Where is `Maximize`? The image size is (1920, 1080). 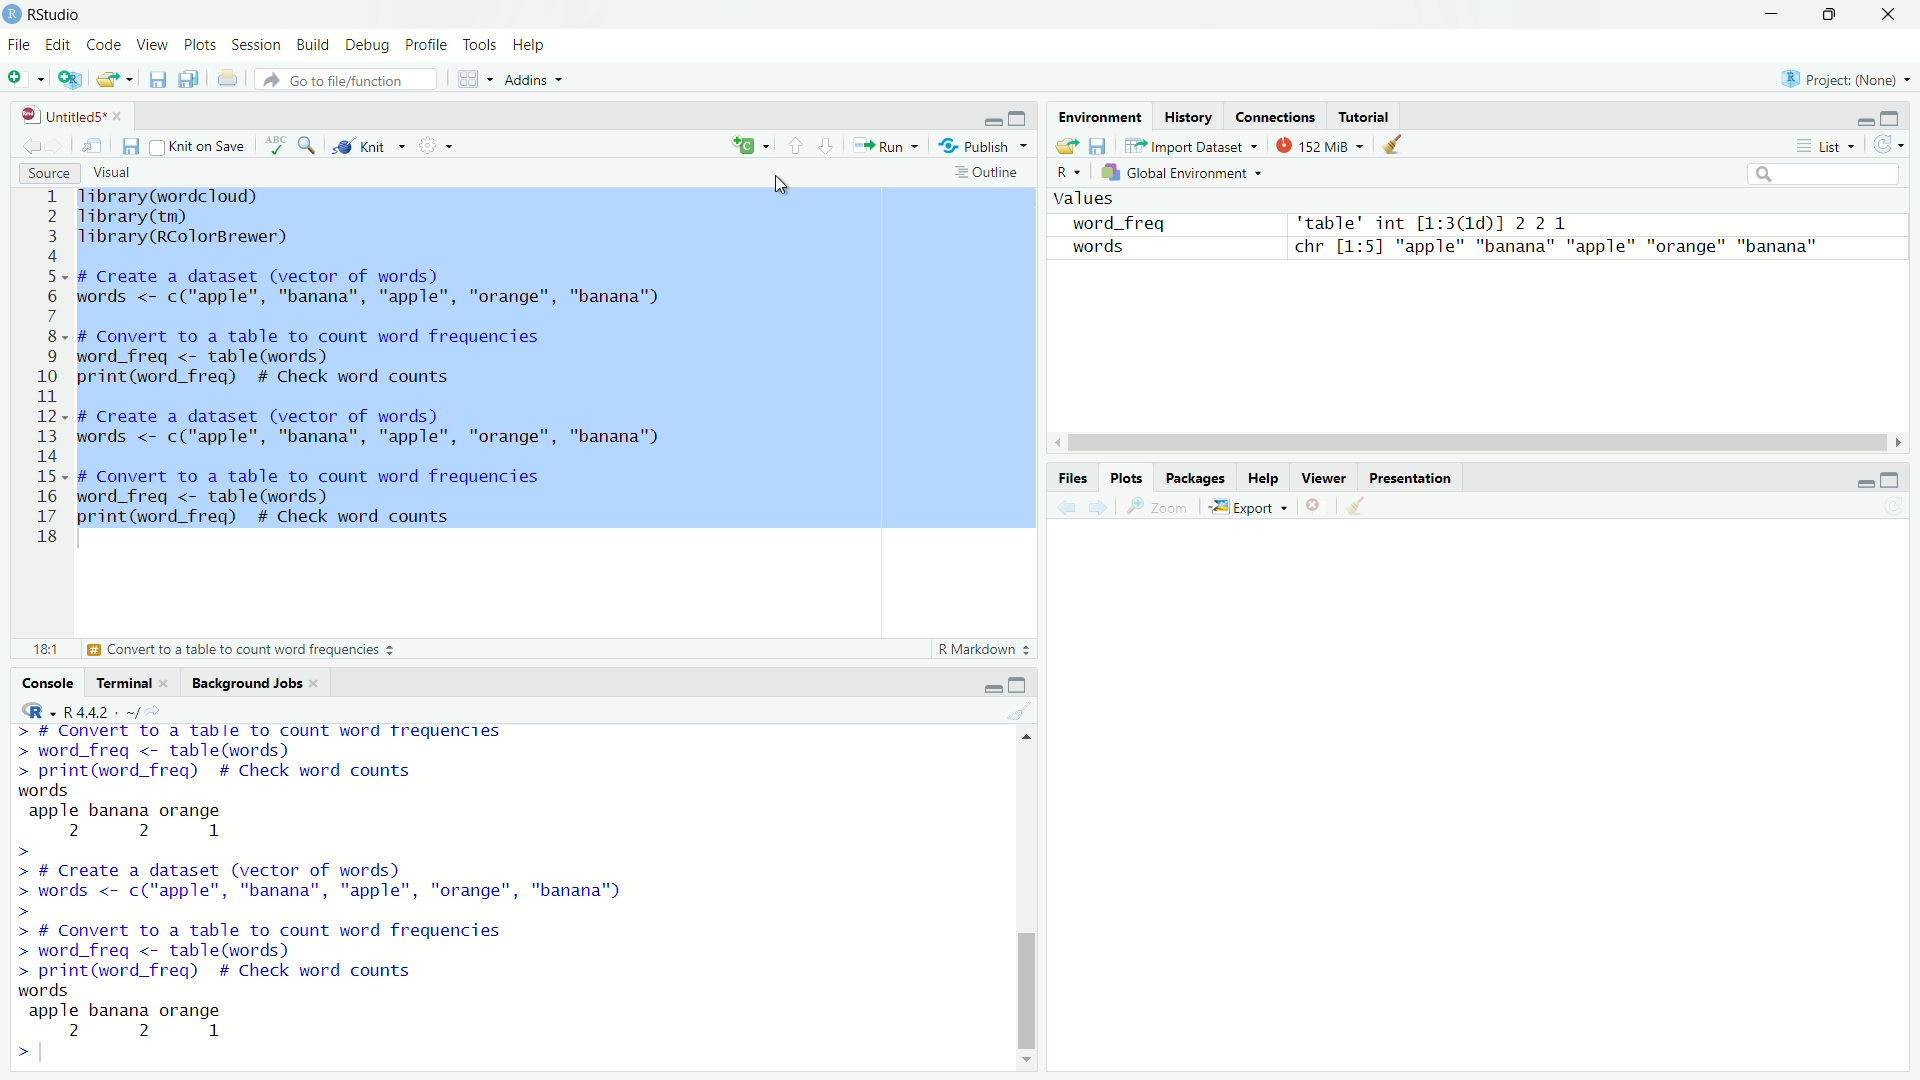 Maximize is located at coordinates (1020, 684).